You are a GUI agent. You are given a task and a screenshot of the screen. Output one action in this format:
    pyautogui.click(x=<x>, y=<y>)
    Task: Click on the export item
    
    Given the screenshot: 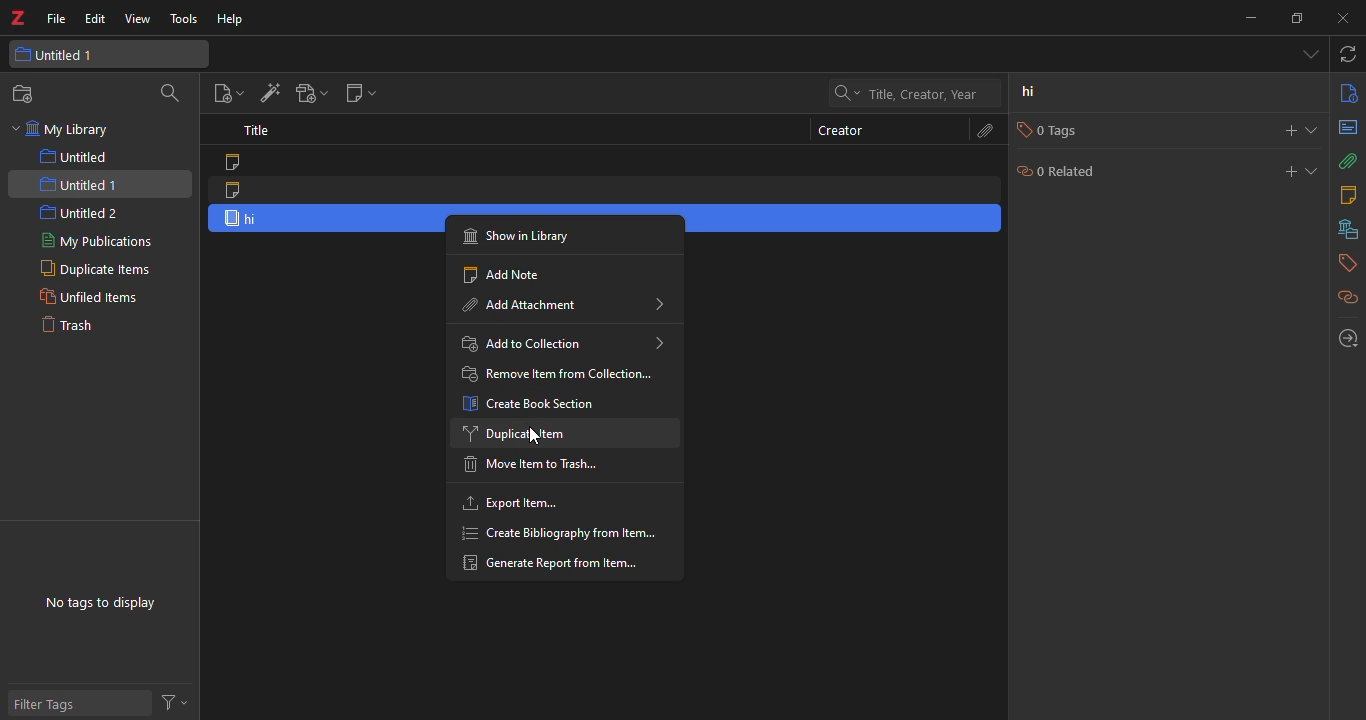 What is the action you would take?
    pyautogui.click(x=521, y=504)
    